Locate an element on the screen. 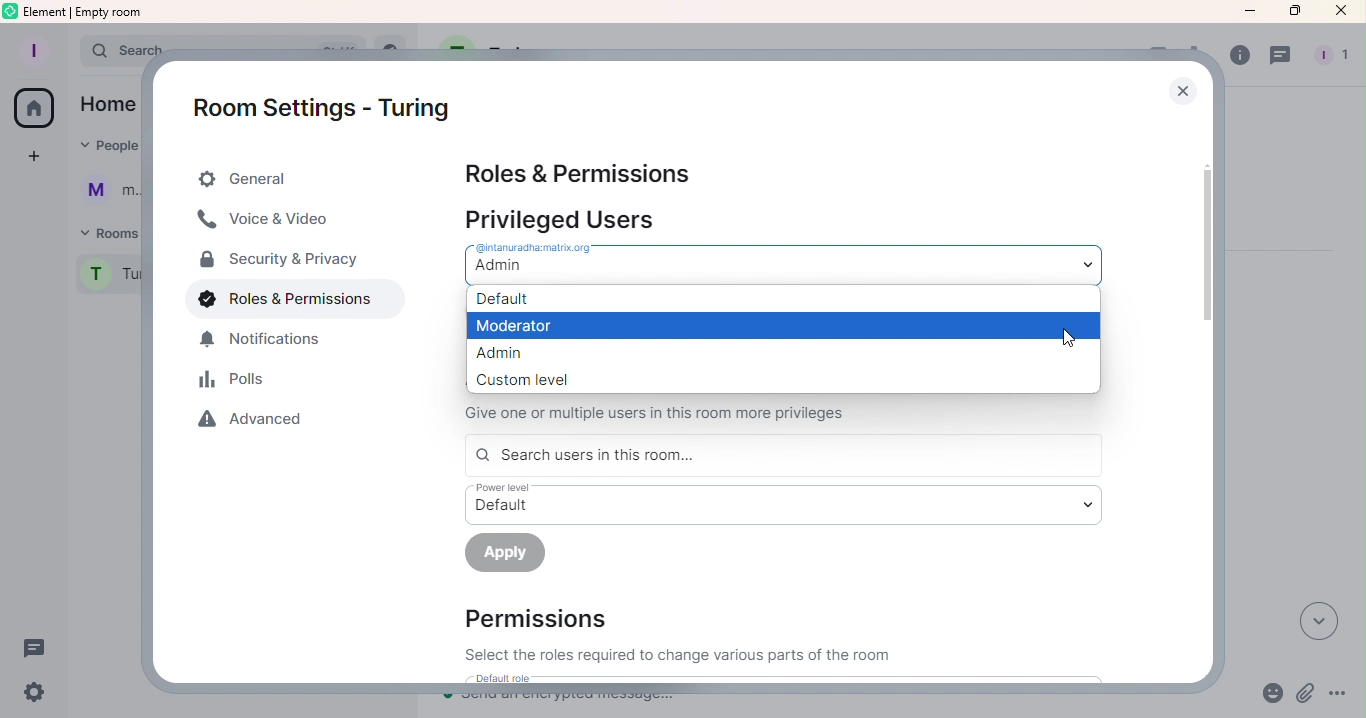  Threads is located at coordinates (1281, 59).